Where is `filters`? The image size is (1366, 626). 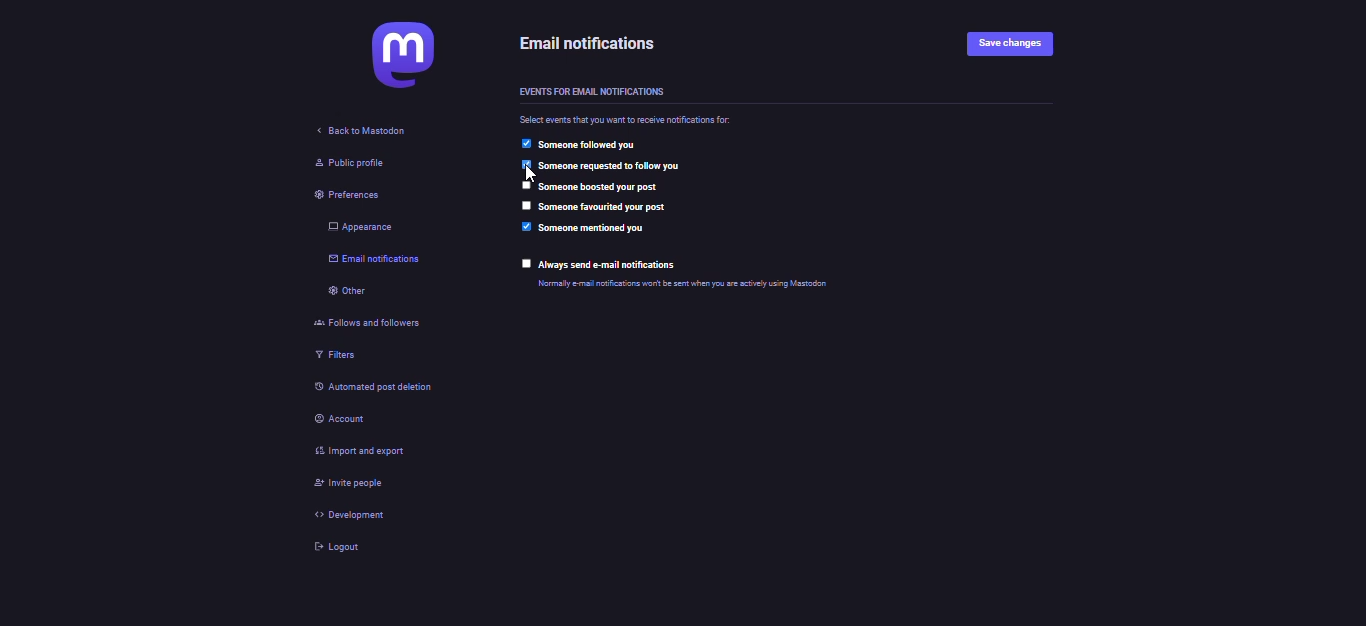 filters is located at coordinates (331, 358).